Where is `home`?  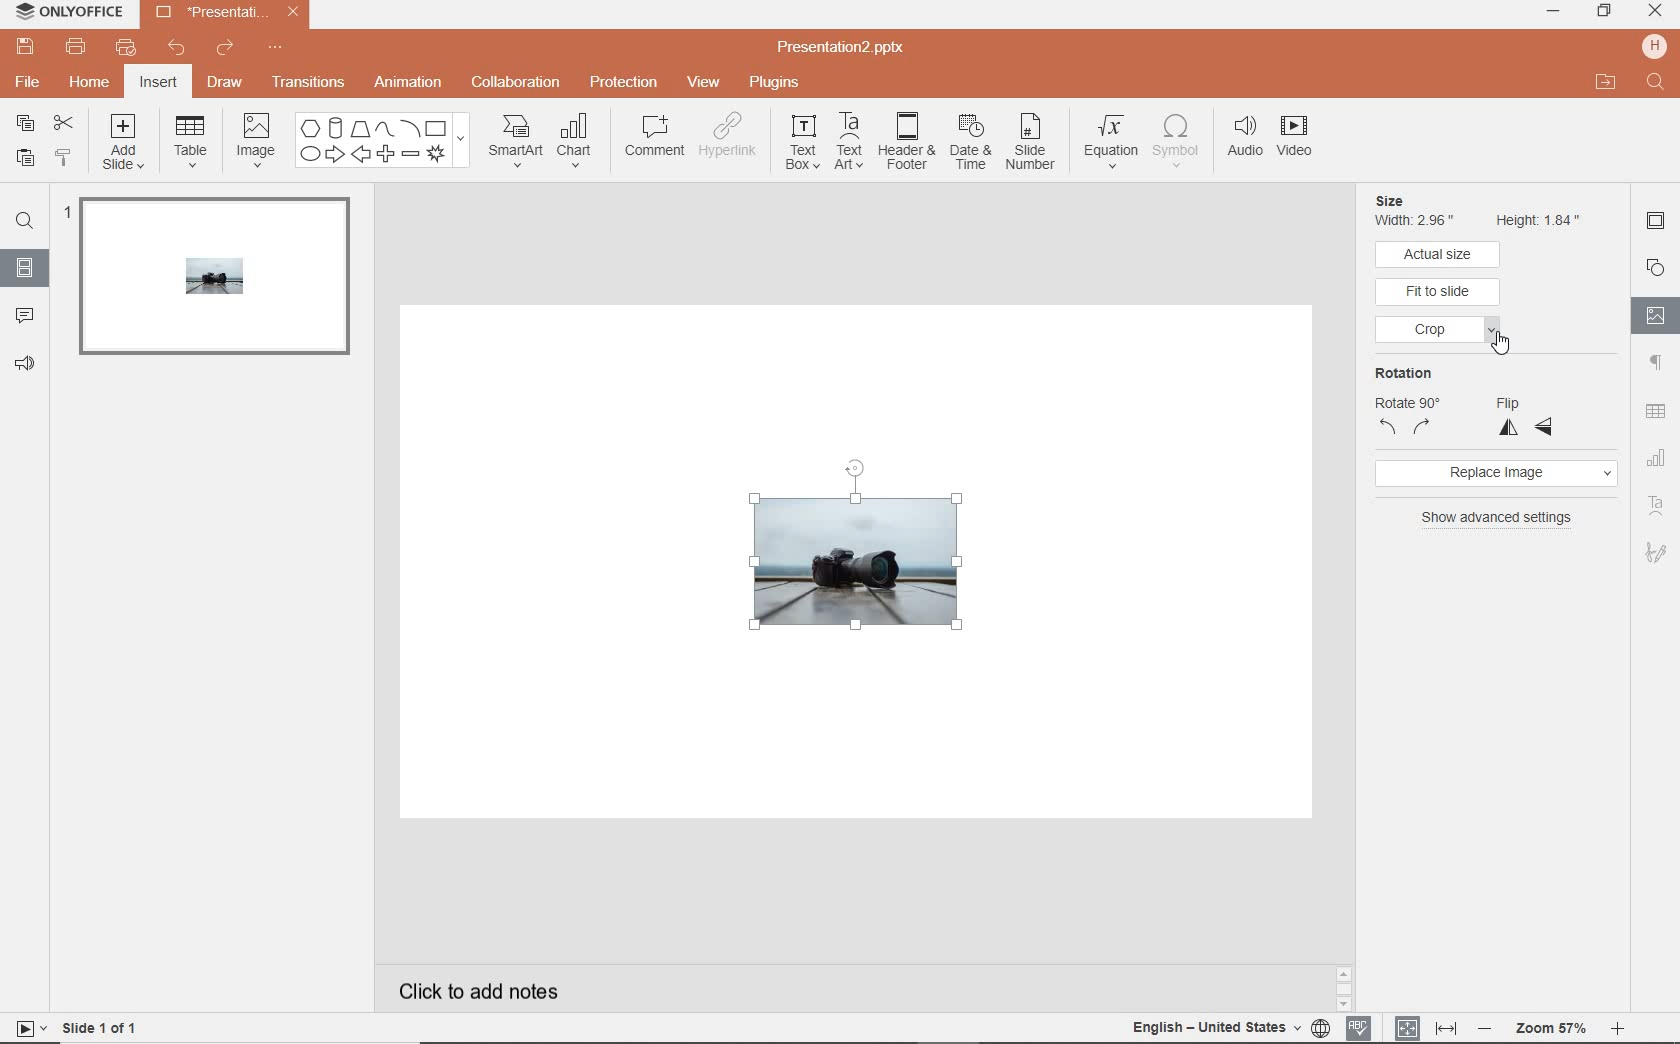 home is located at coordinates (91, 82).